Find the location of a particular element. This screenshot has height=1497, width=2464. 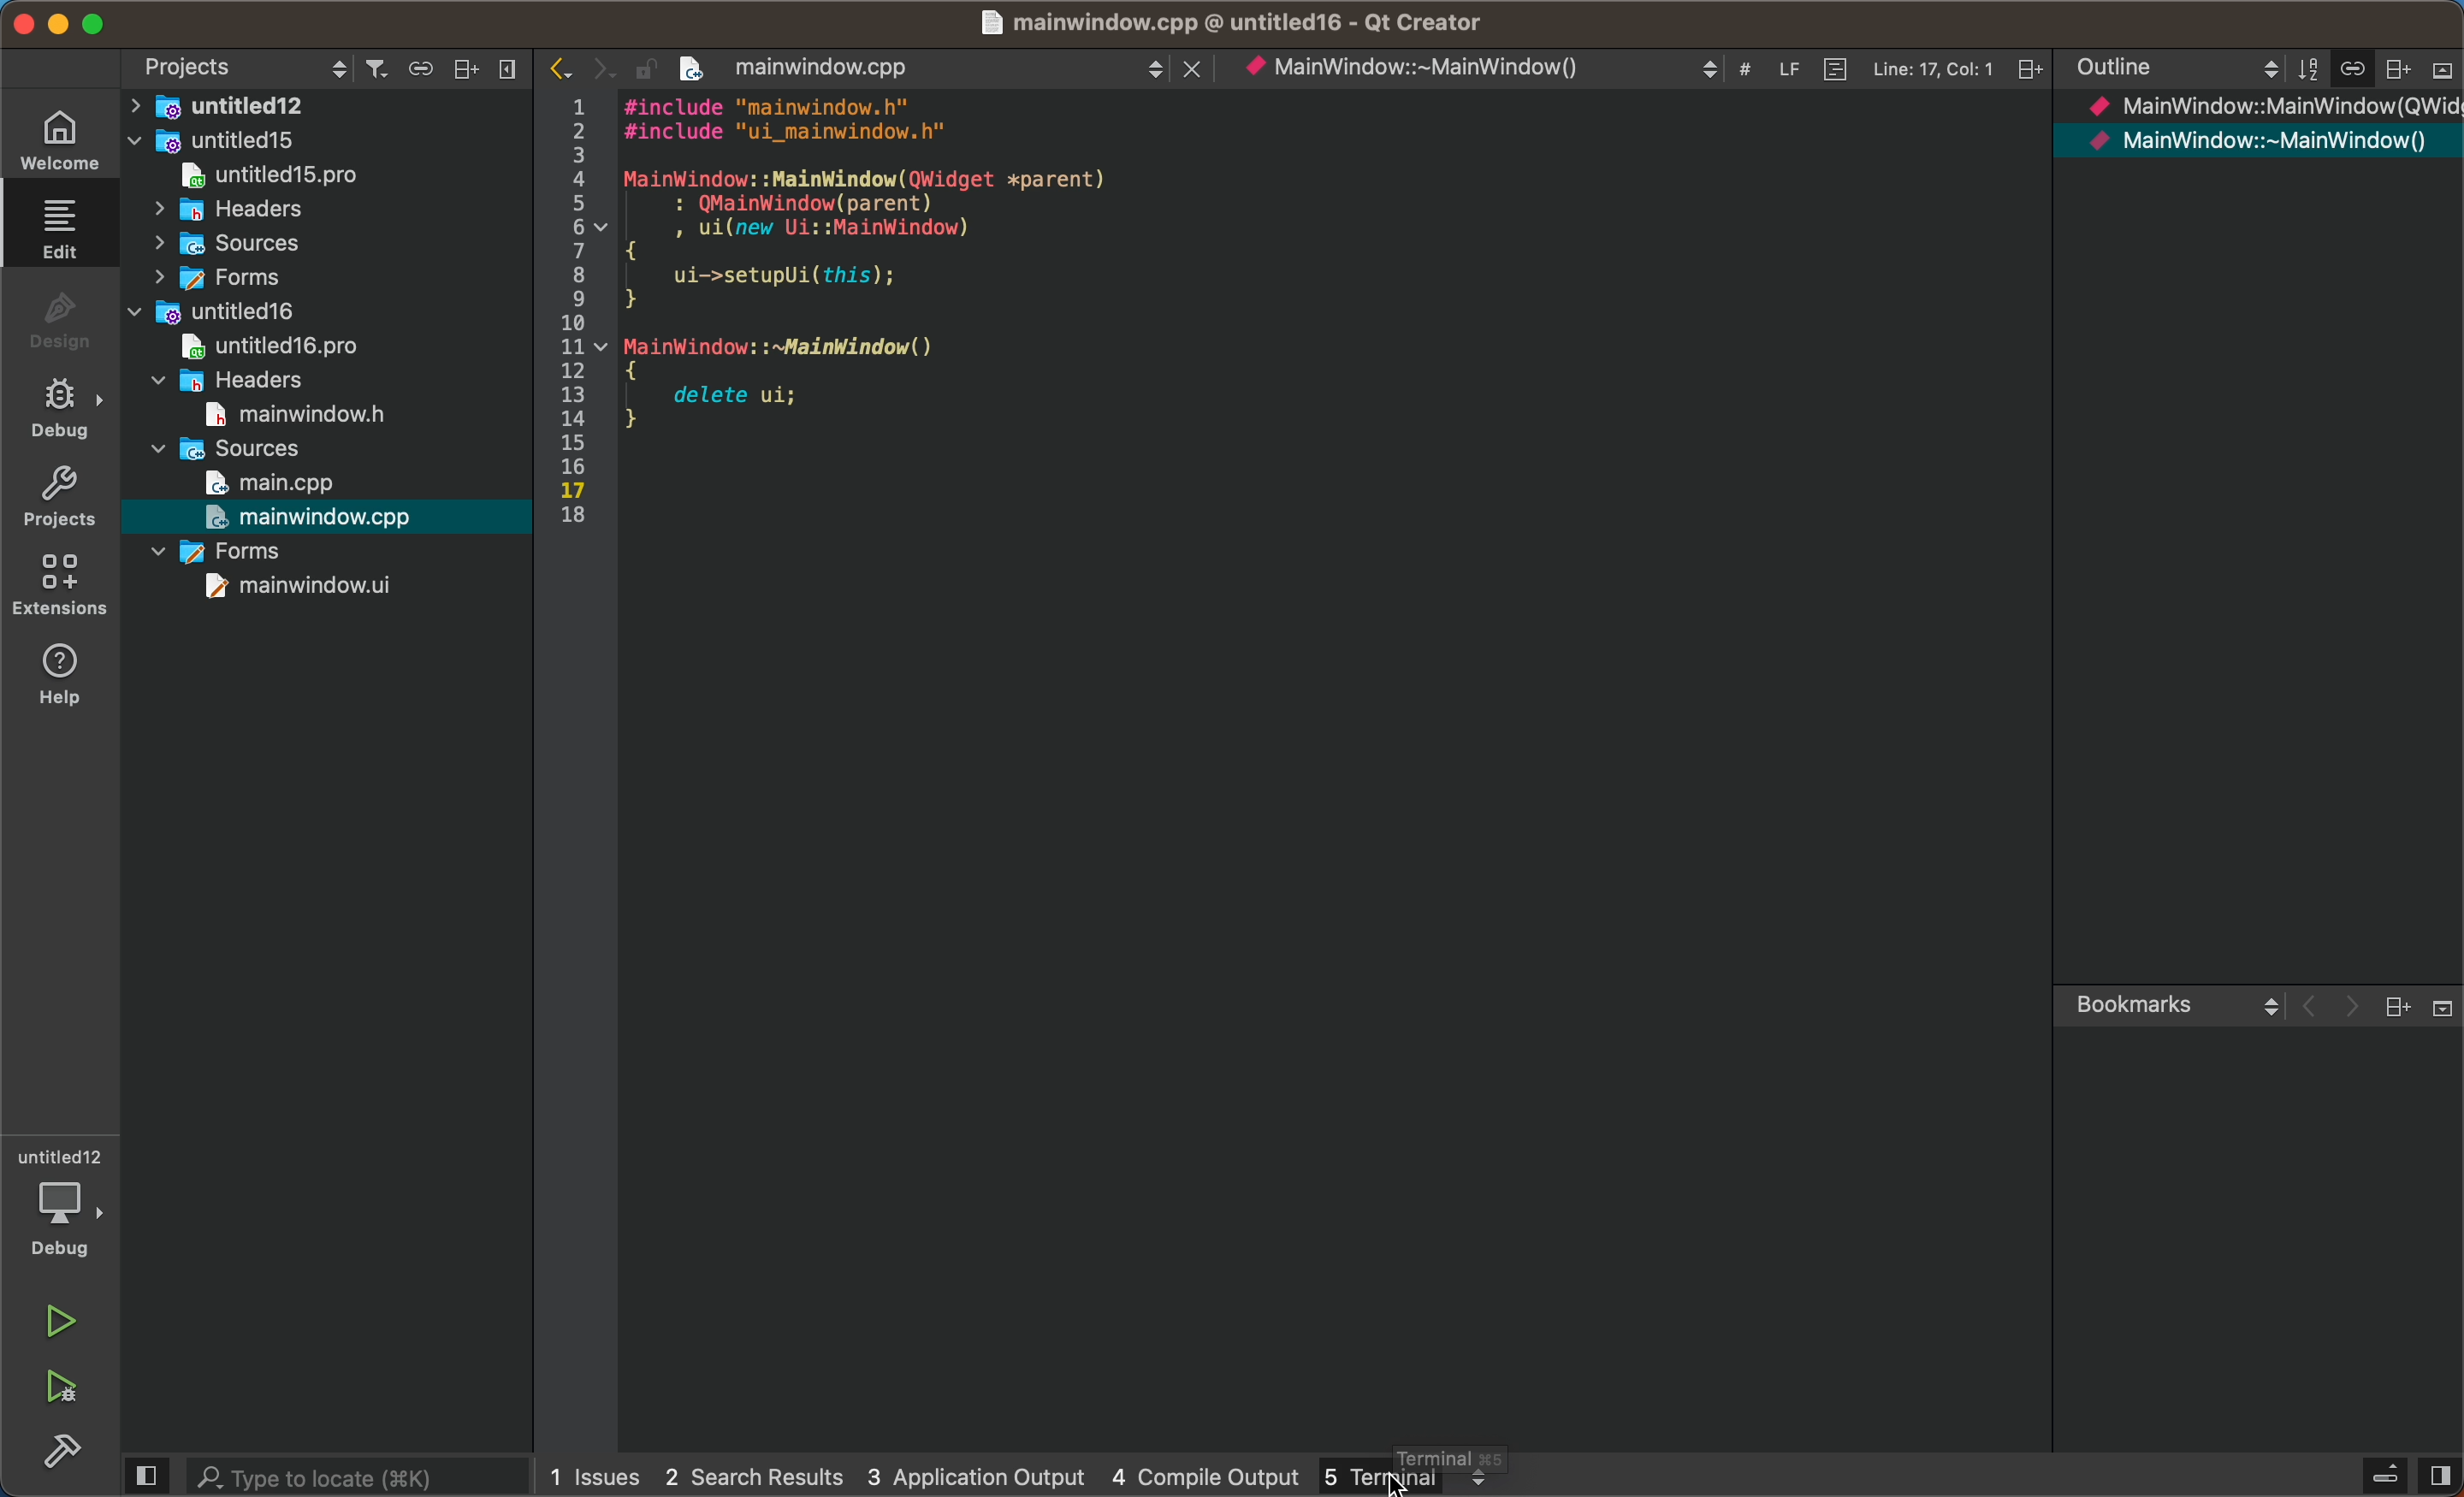

bookmarks is located at coordinates (2254, 1008).